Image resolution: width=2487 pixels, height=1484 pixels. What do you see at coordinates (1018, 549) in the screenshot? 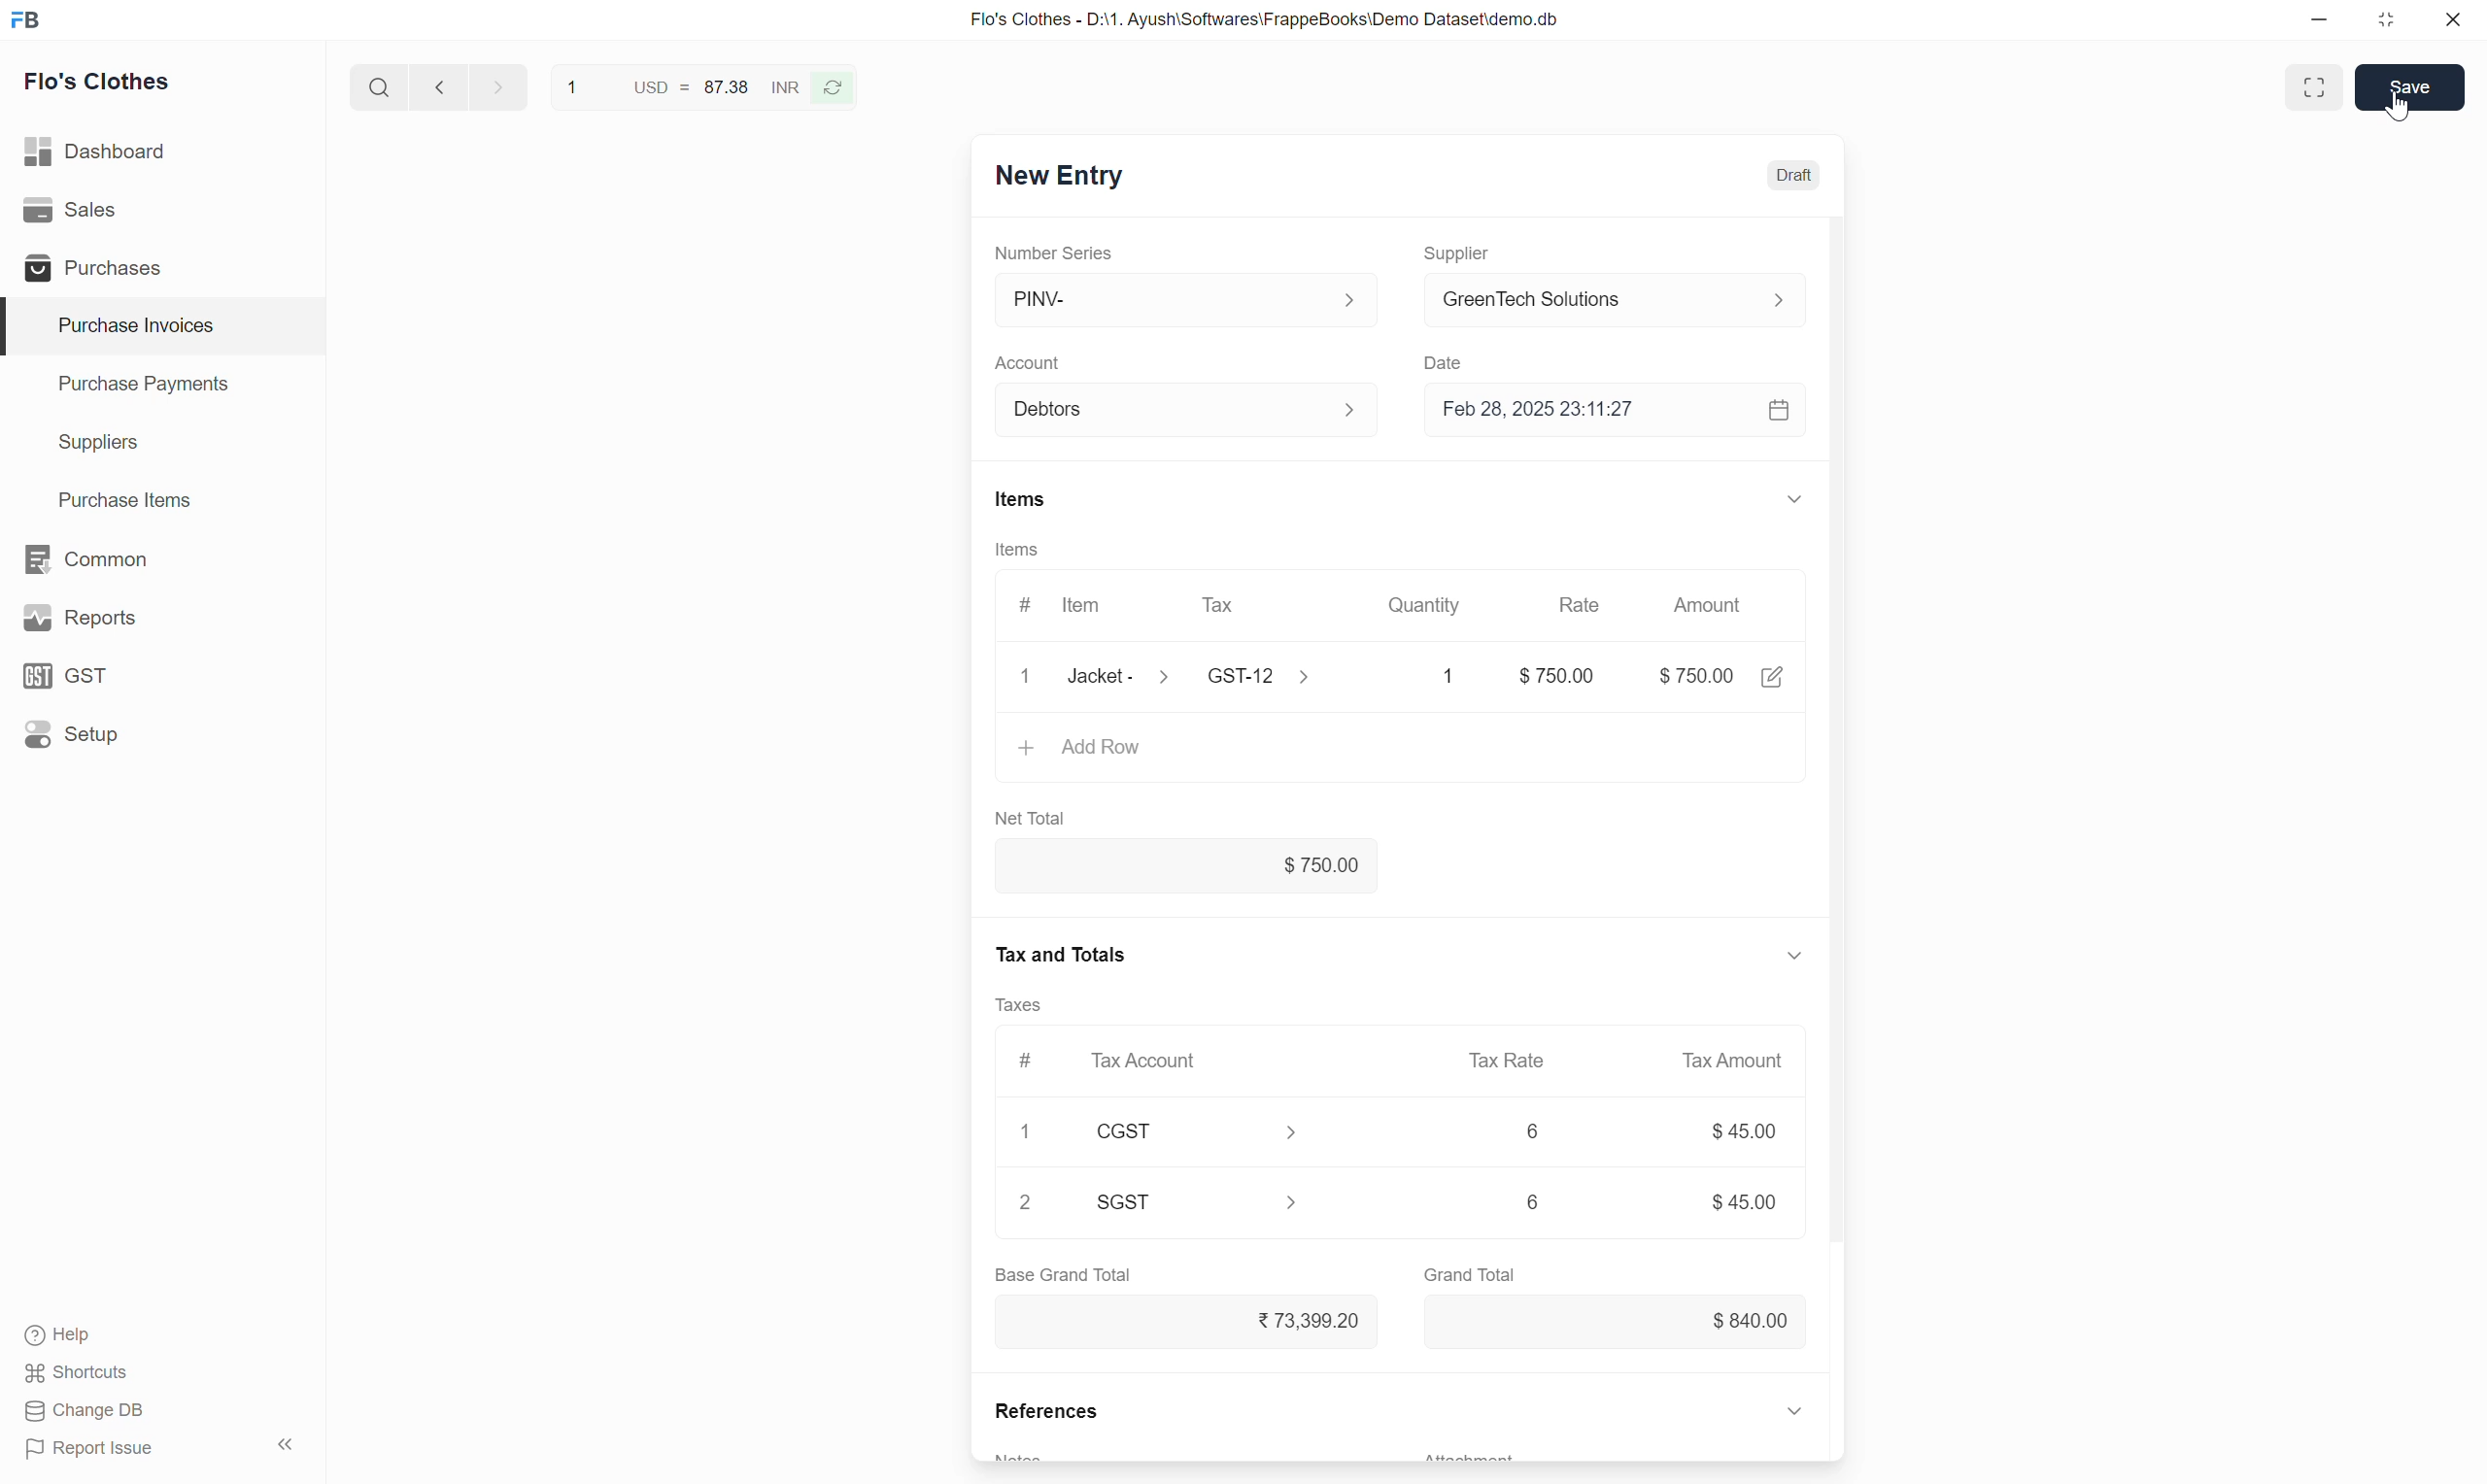
I see `Items` at bounding box center [1018, 549].